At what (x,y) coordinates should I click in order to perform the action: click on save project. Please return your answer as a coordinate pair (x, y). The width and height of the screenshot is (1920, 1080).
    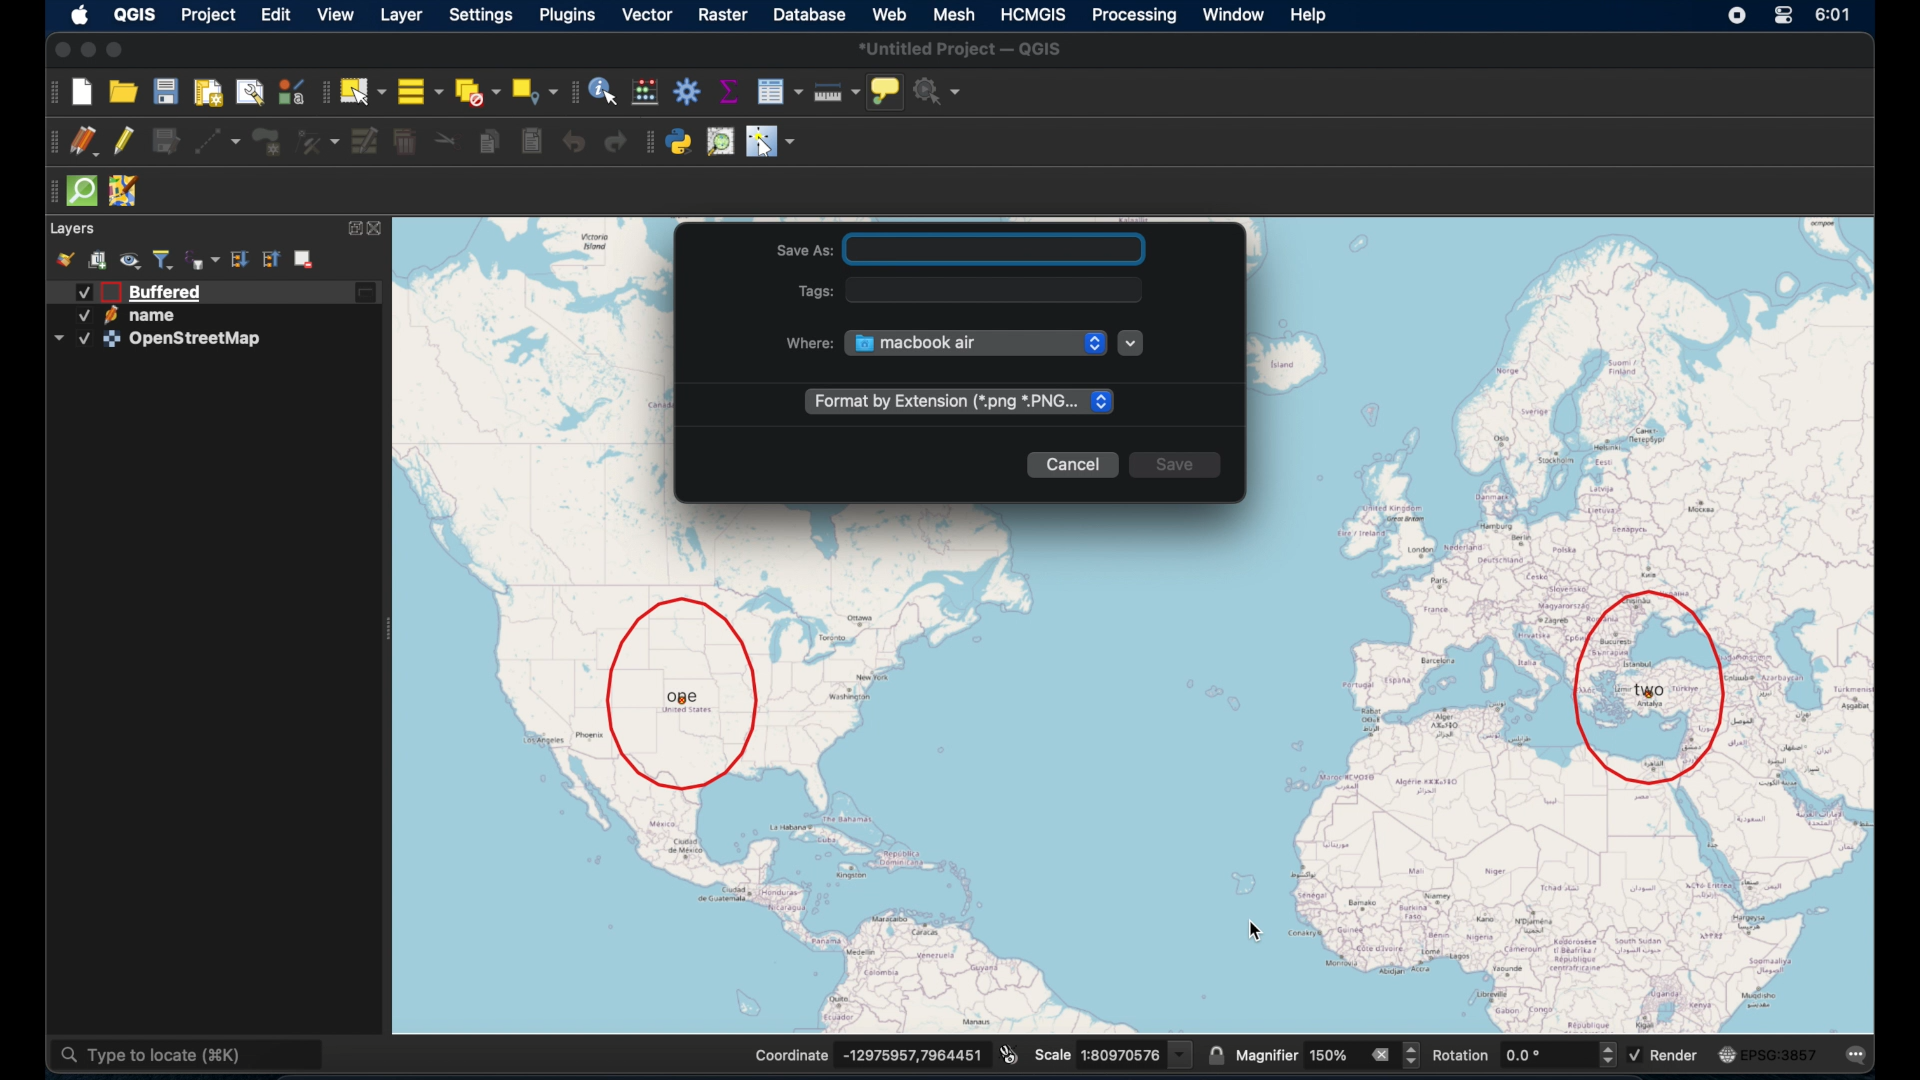
    Looking at the image, I should click on (165, 92).